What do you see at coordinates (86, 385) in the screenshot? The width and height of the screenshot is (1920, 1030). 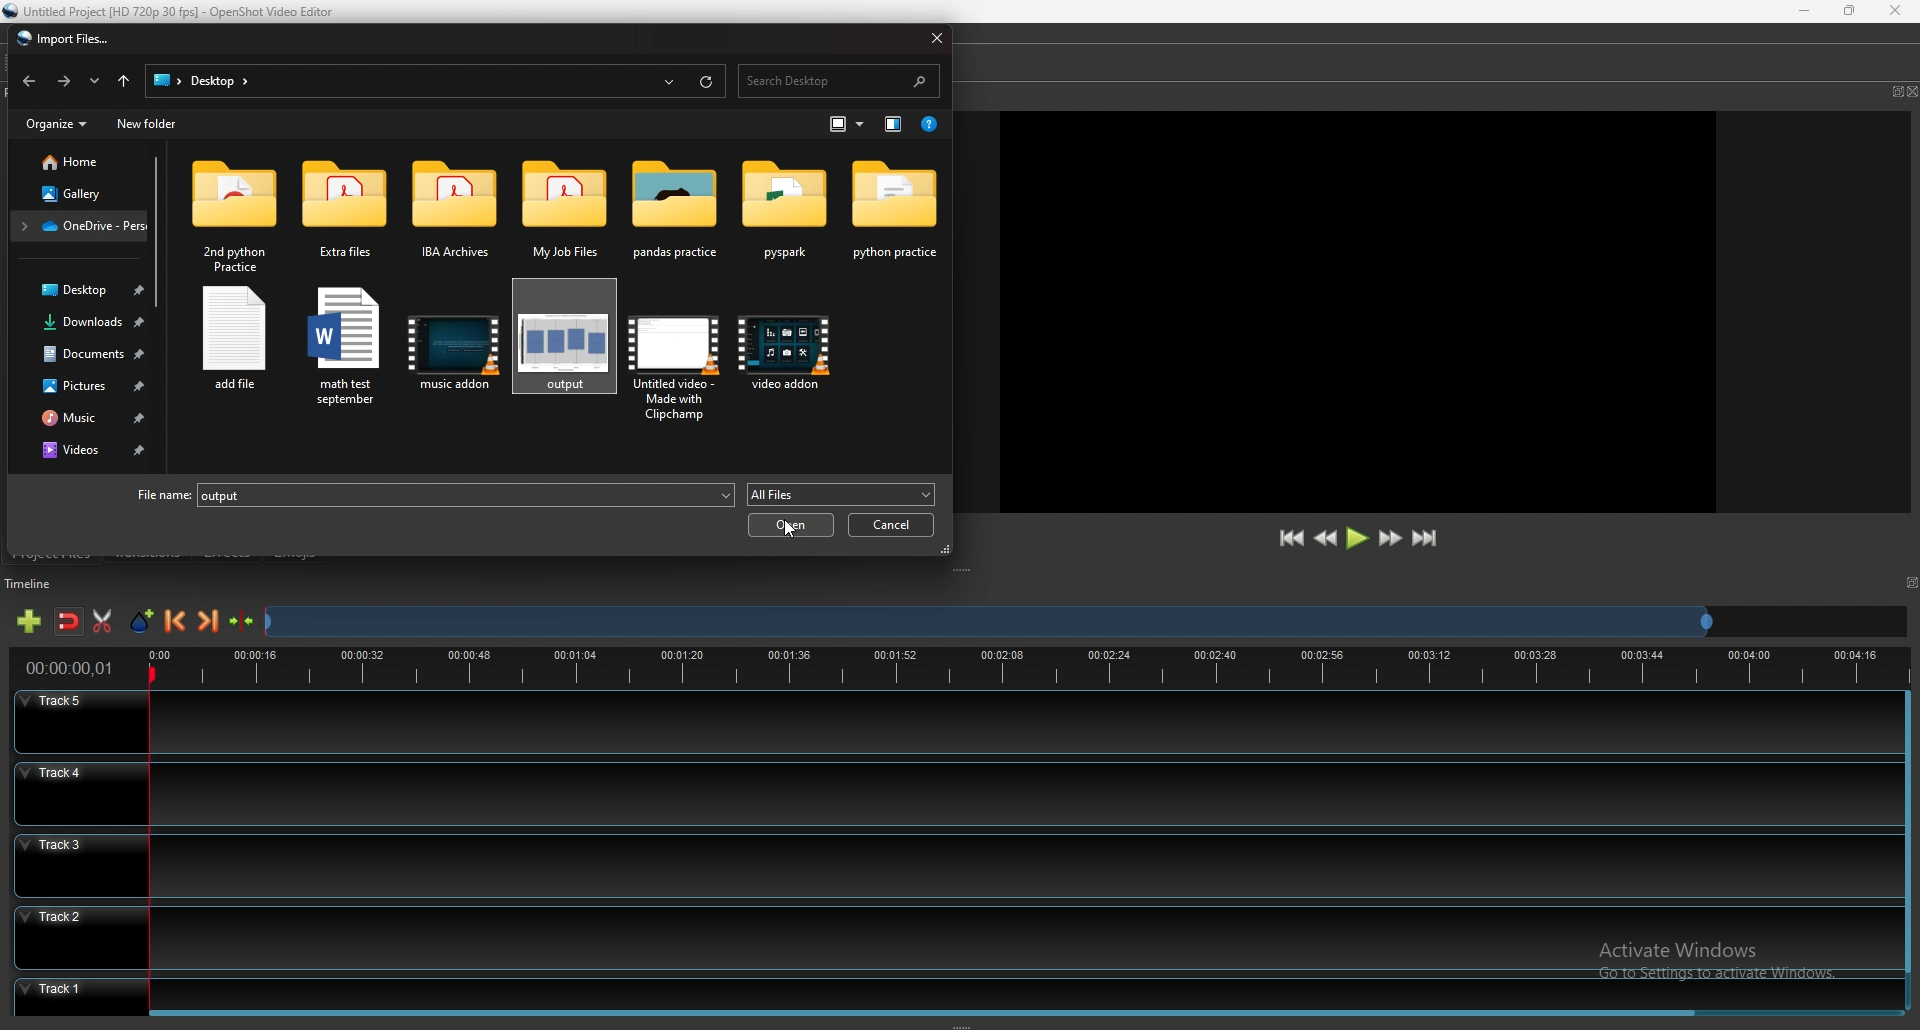 I see `pictures` at bounding box center [86, 385].